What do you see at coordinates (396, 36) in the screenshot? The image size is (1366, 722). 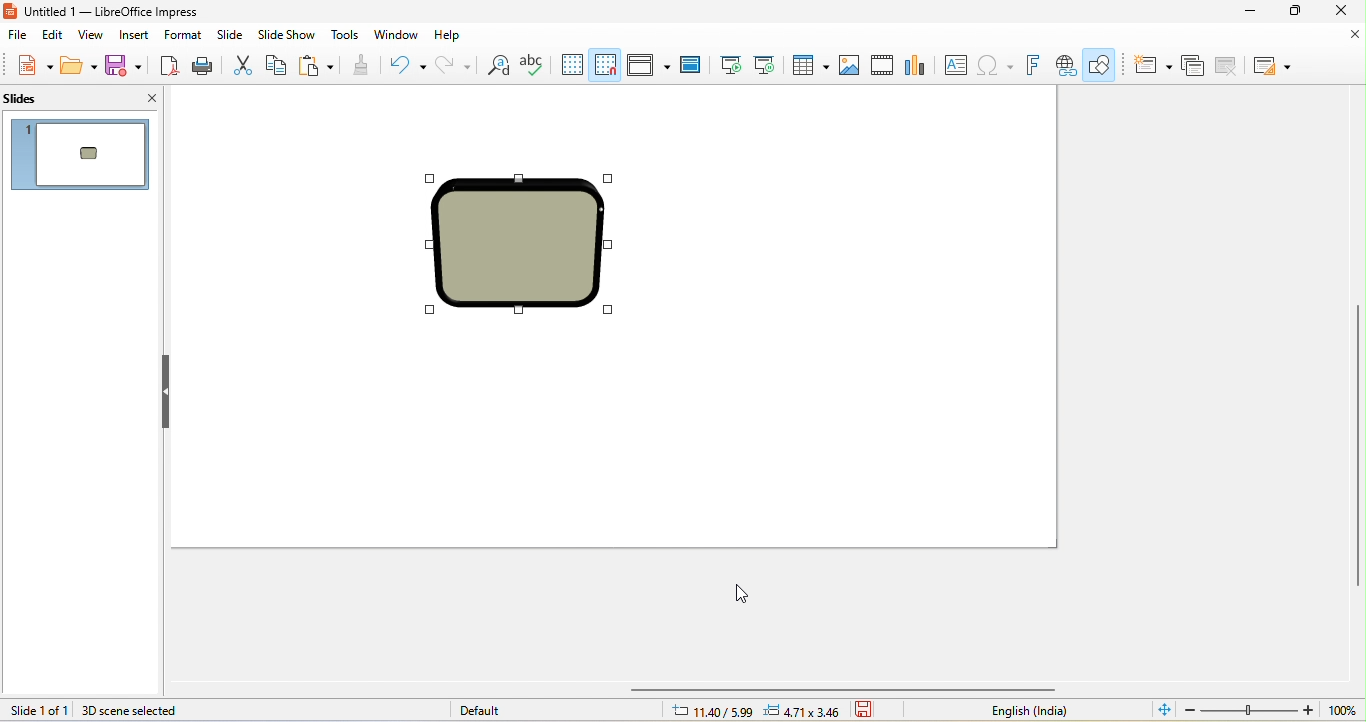 I see `window` at bounding box center [396, 36].